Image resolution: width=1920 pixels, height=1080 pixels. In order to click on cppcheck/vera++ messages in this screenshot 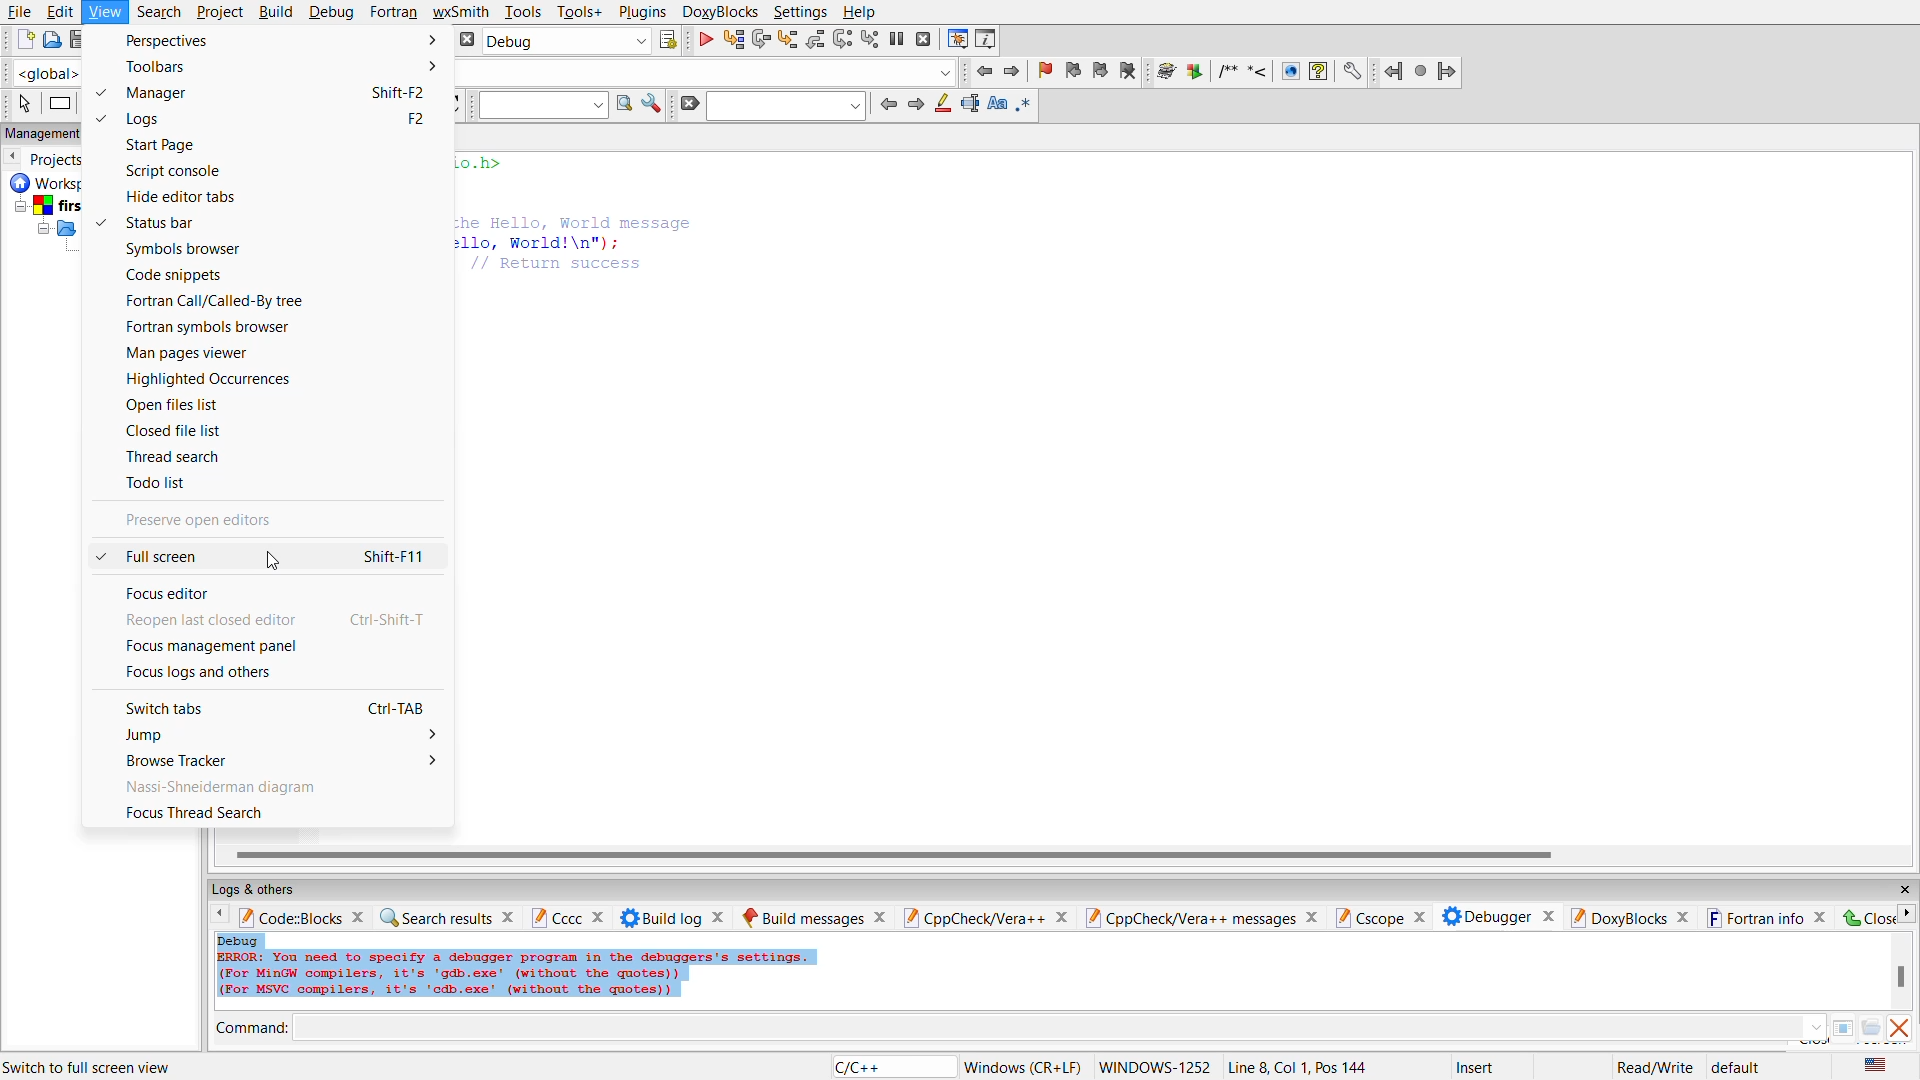, I will do `click(1201, 914)`.